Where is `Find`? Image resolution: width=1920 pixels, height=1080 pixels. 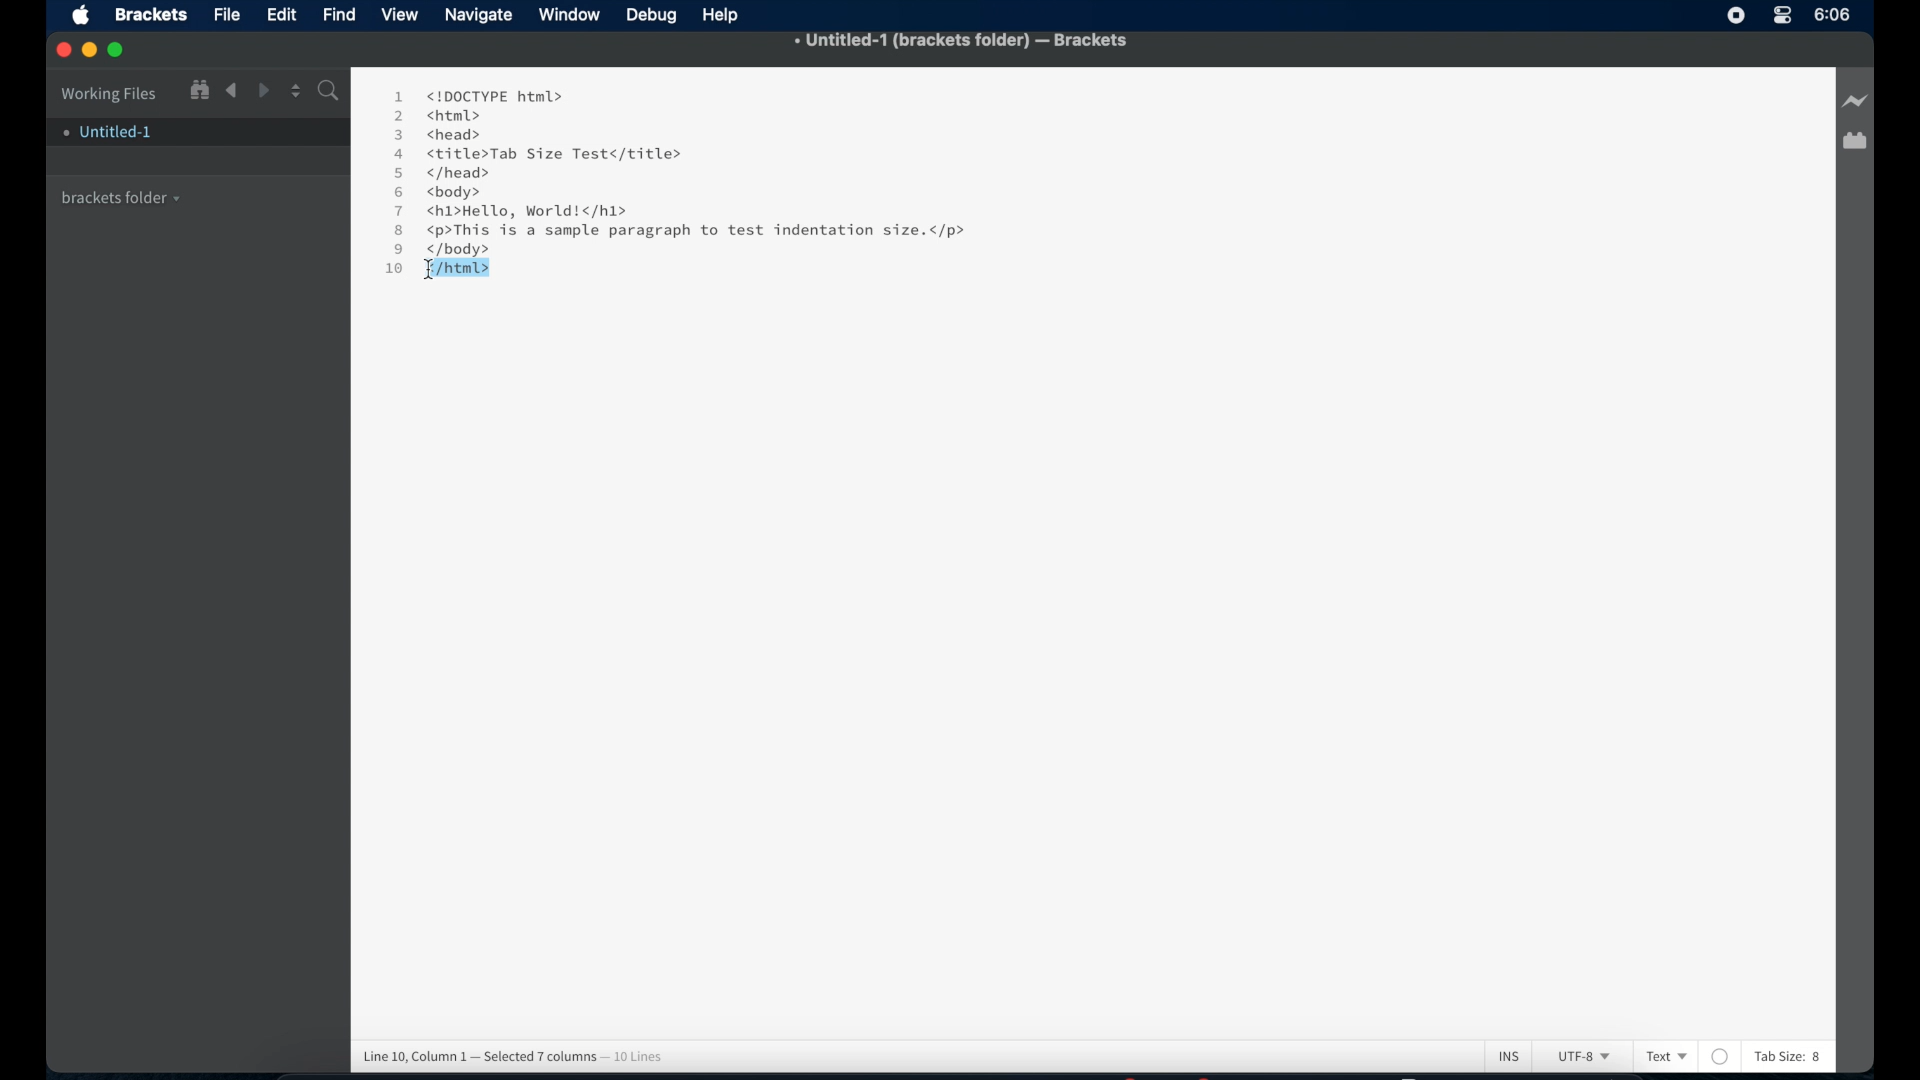 Find is located at coordinates (340, 13).